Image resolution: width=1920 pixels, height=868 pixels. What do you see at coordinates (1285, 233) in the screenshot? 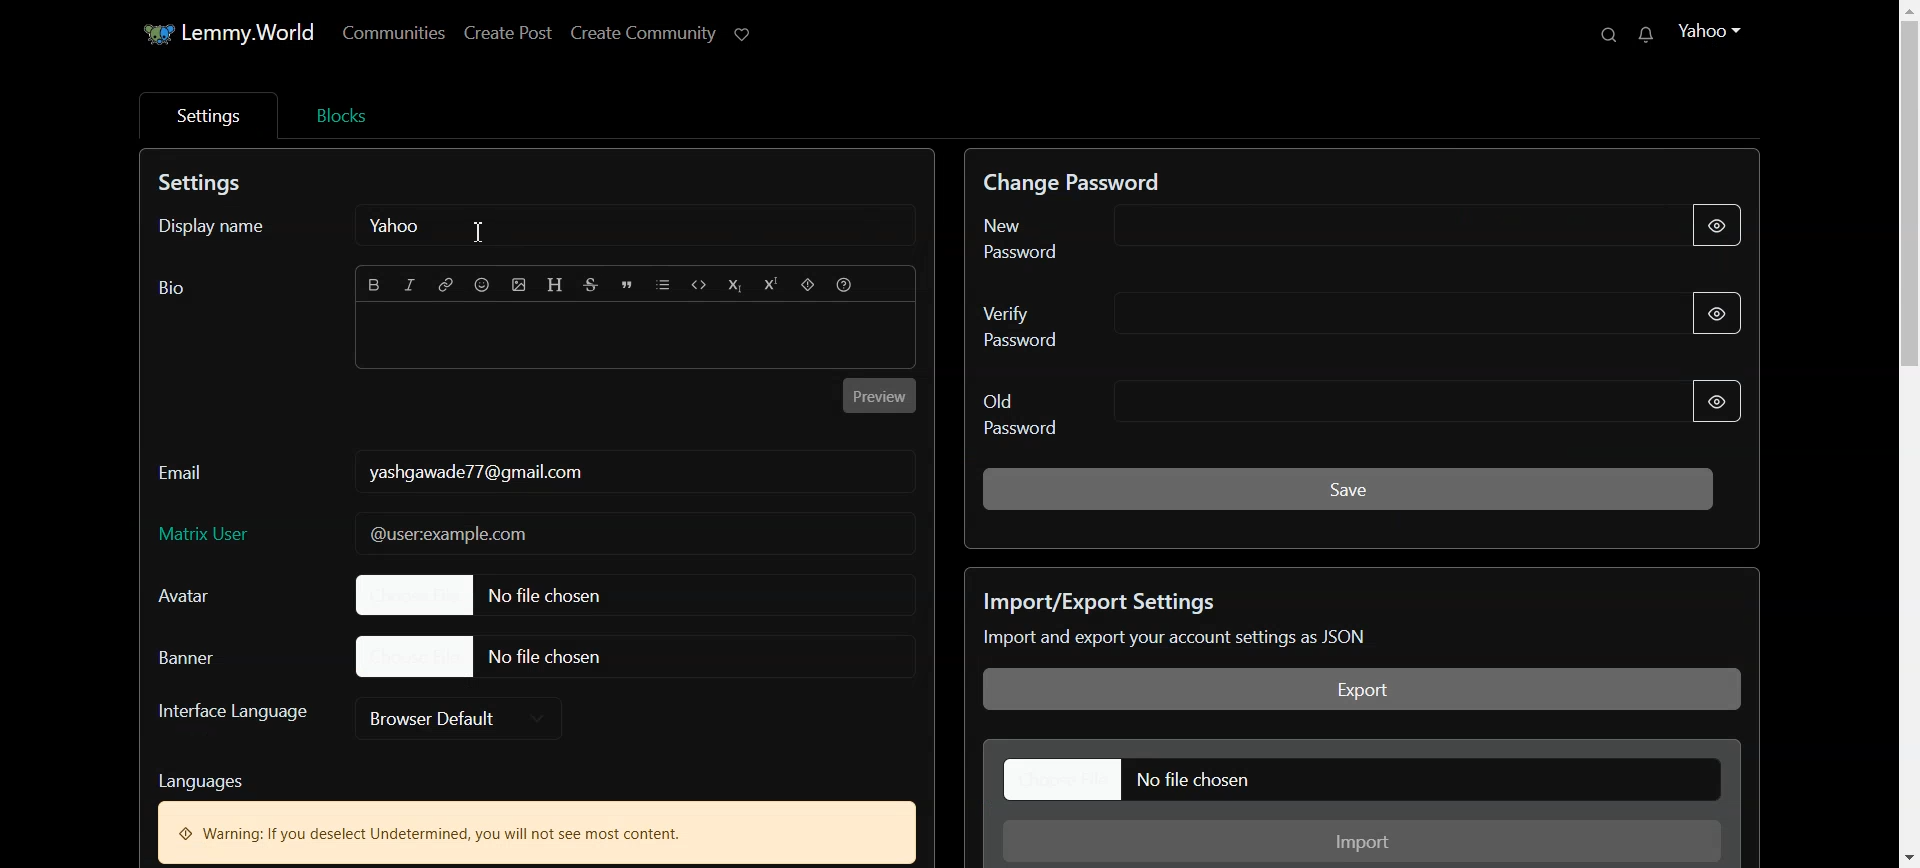
I see `New Password` at bounding box center [1285, 233].